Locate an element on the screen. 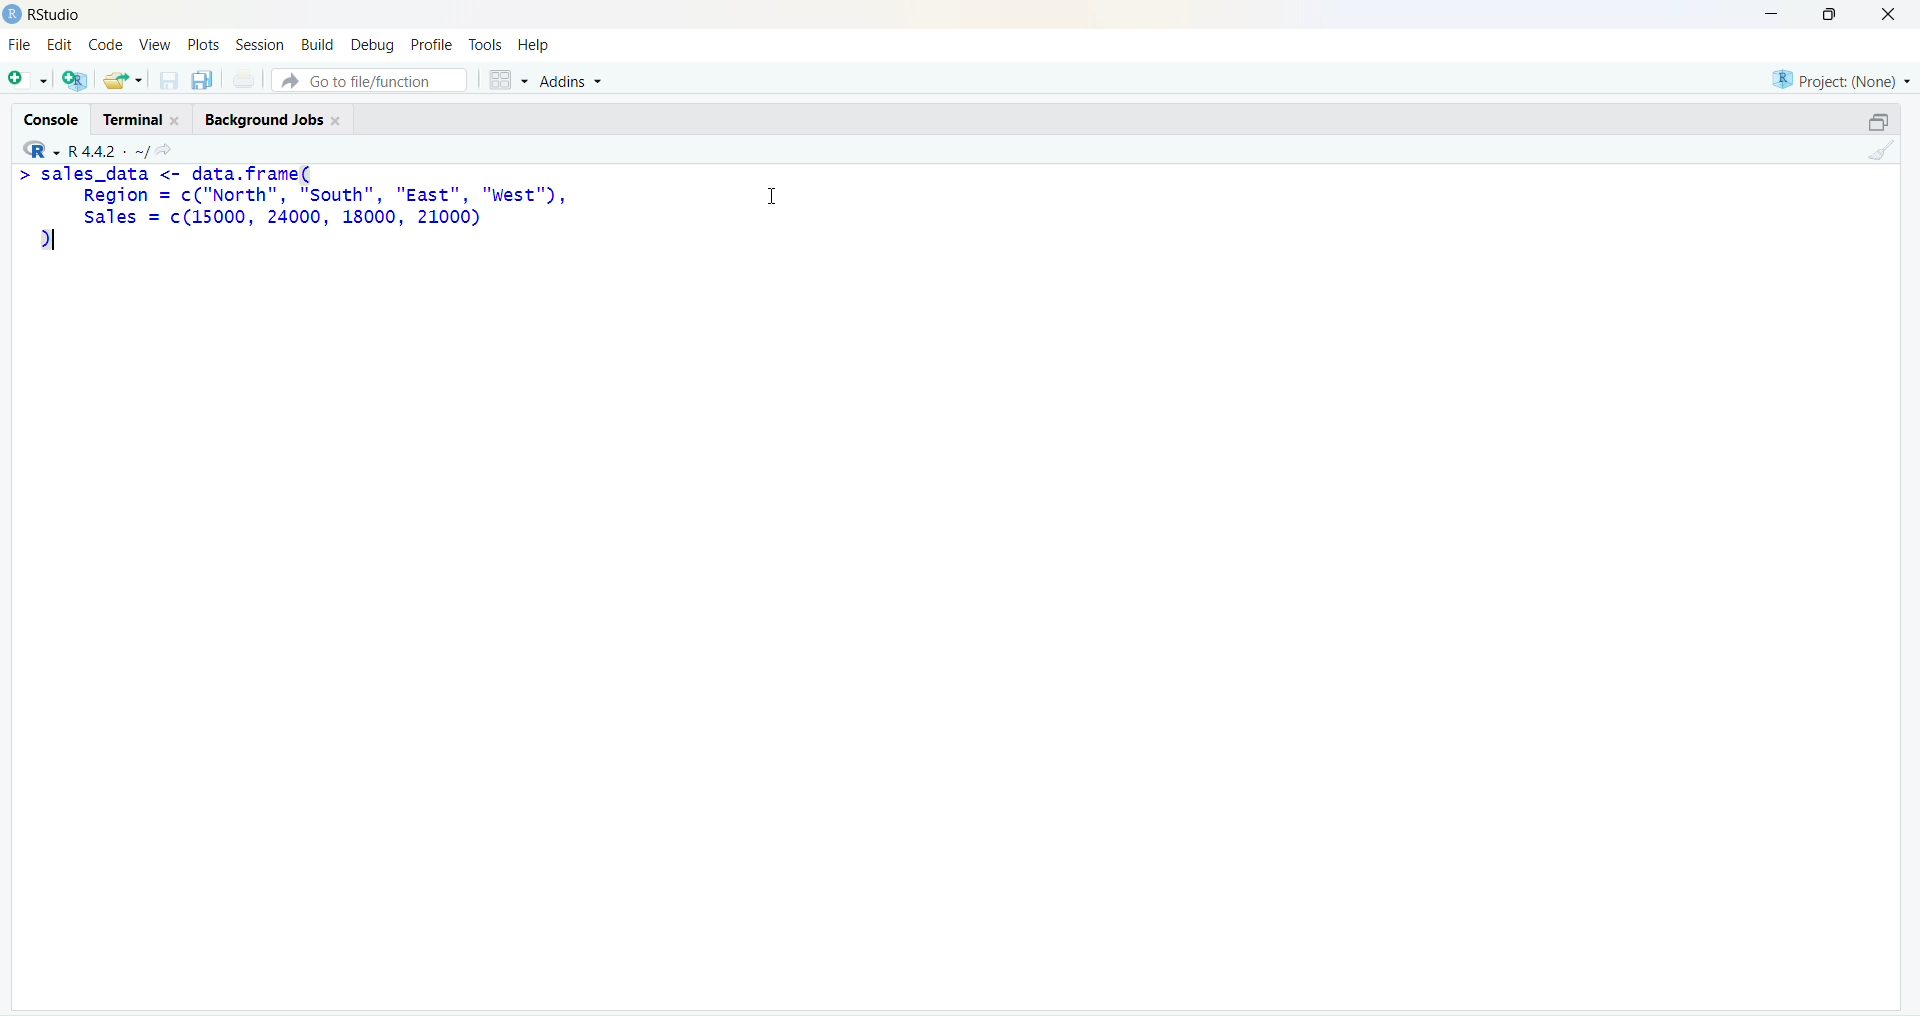  Help is located at coordinates (537, 46).